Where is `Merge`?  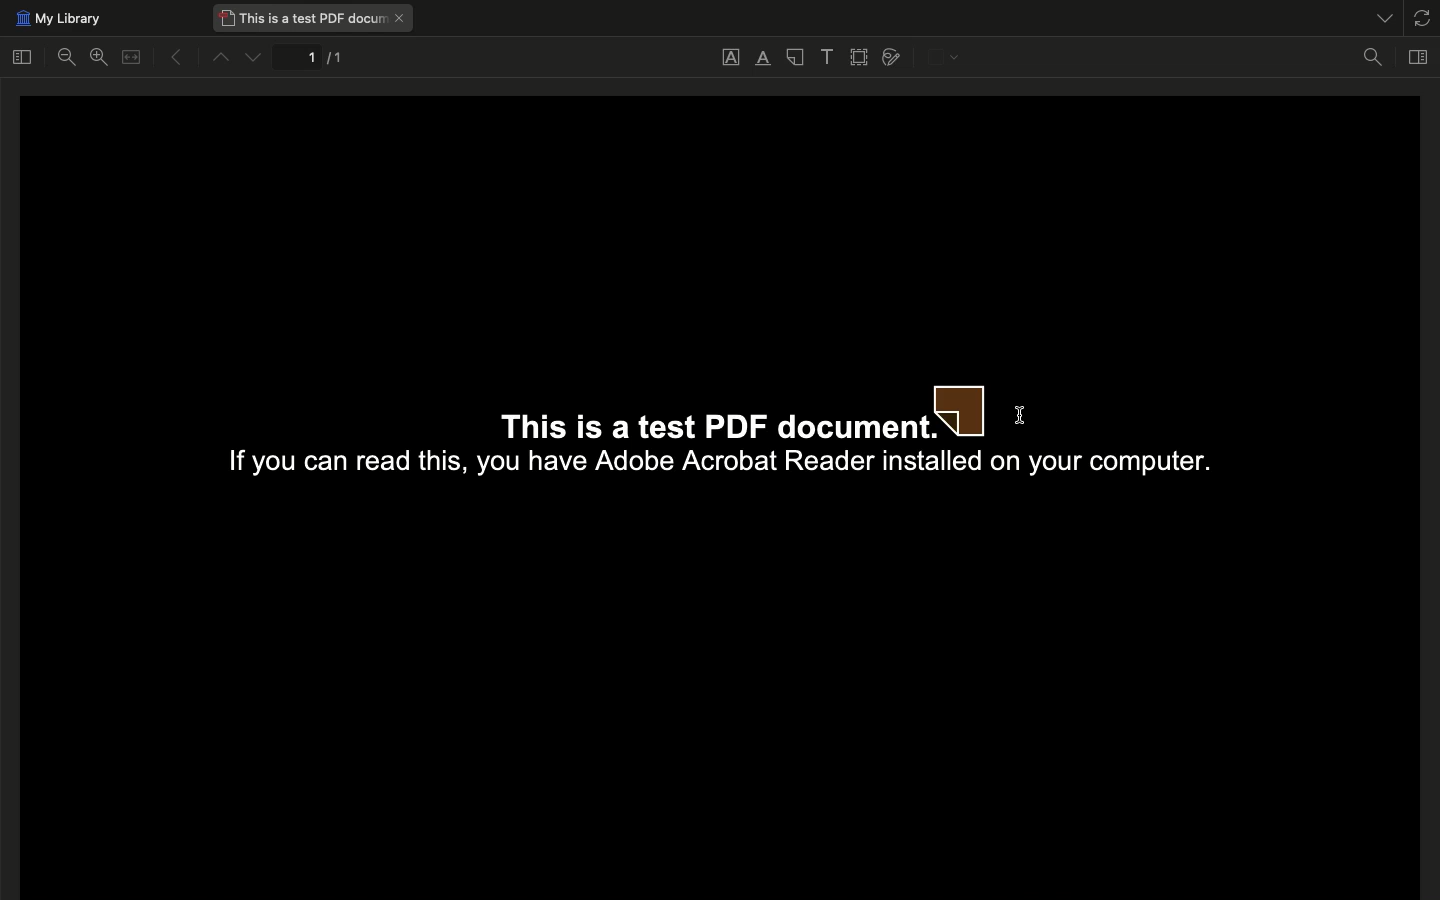
Merge is located at coordinates (131, 58).